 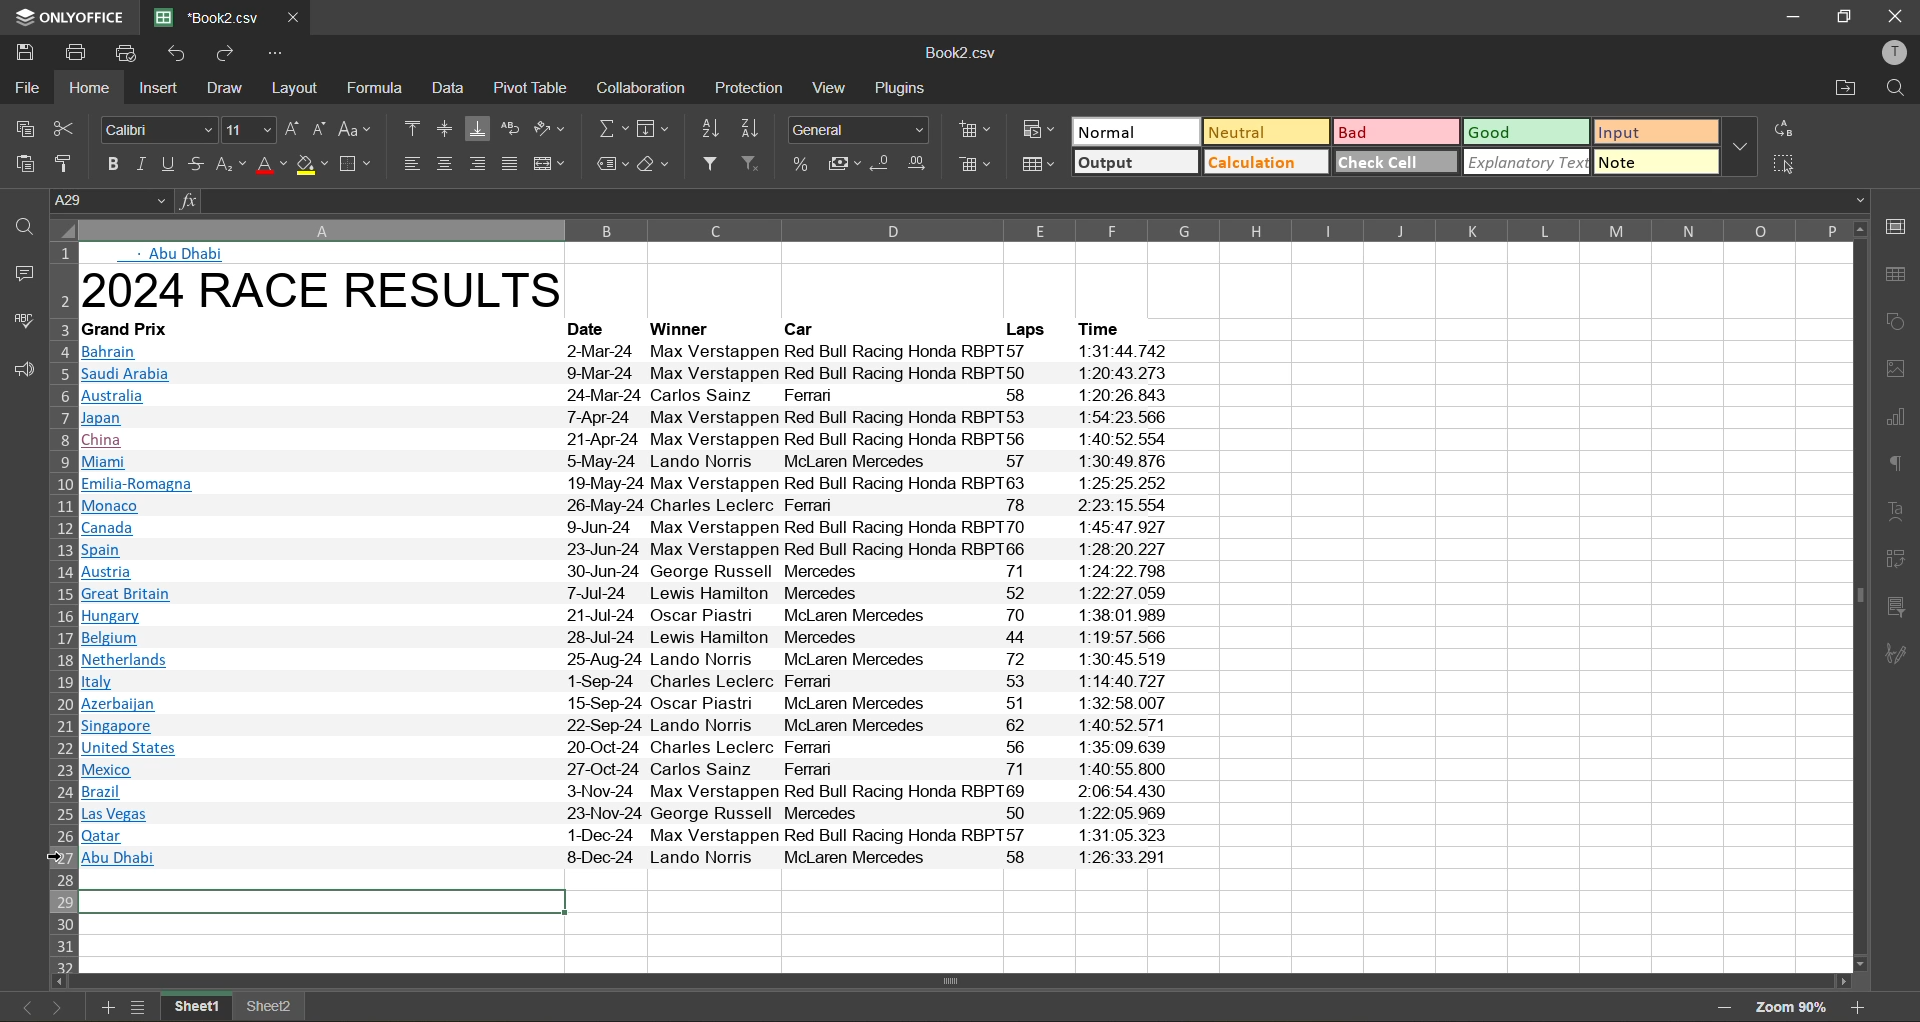 What do you see at coordinates (632, 682) in the screenshot?
I see `text info` at bounding box center [632, 682].